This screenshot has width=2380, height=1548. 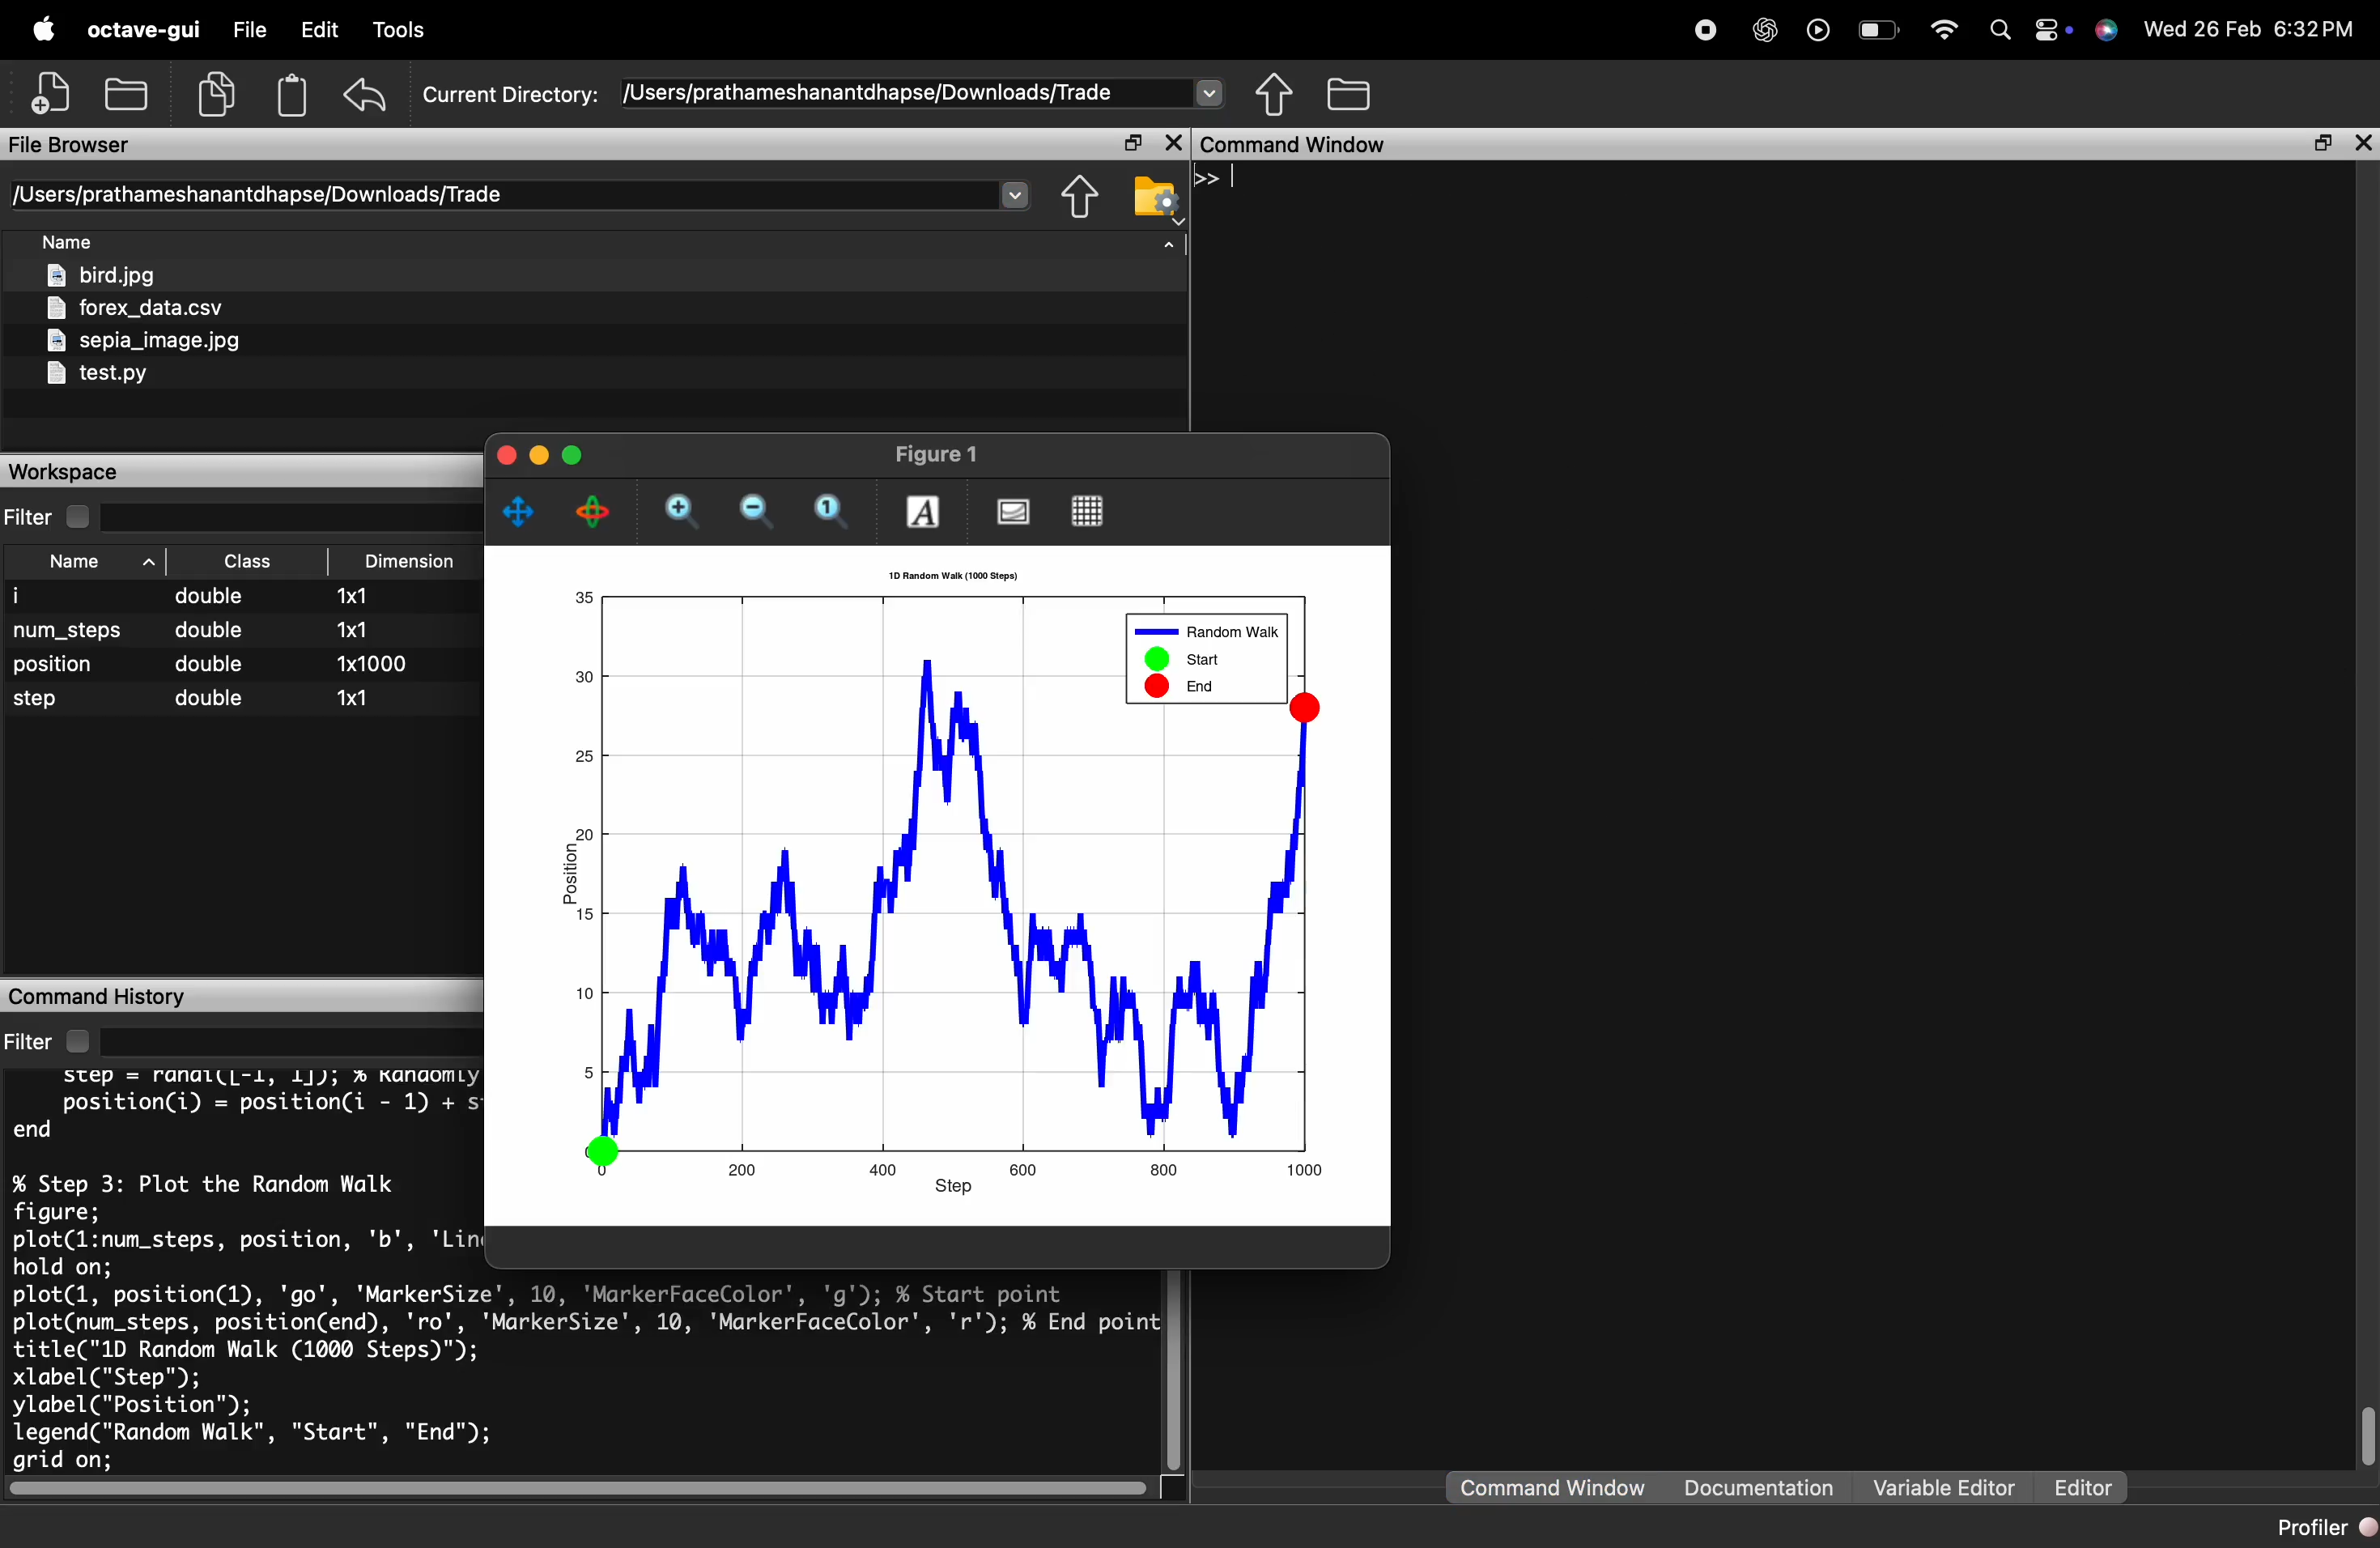 What do you see at coordinates (771, 32) in the screenshot?
I see `news` at bounding box center [771, 32].